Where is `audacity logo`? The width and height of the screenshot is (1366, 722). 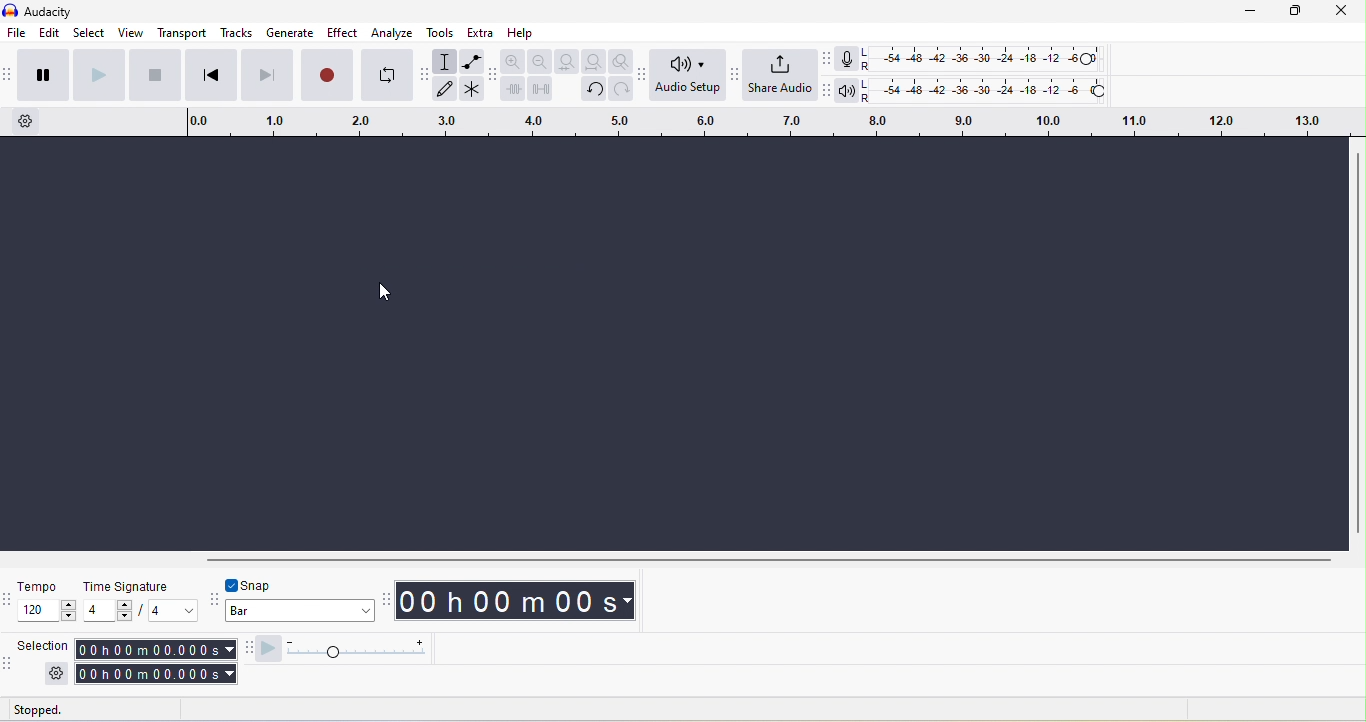 audacity logo is located at coordinates (10, 10).